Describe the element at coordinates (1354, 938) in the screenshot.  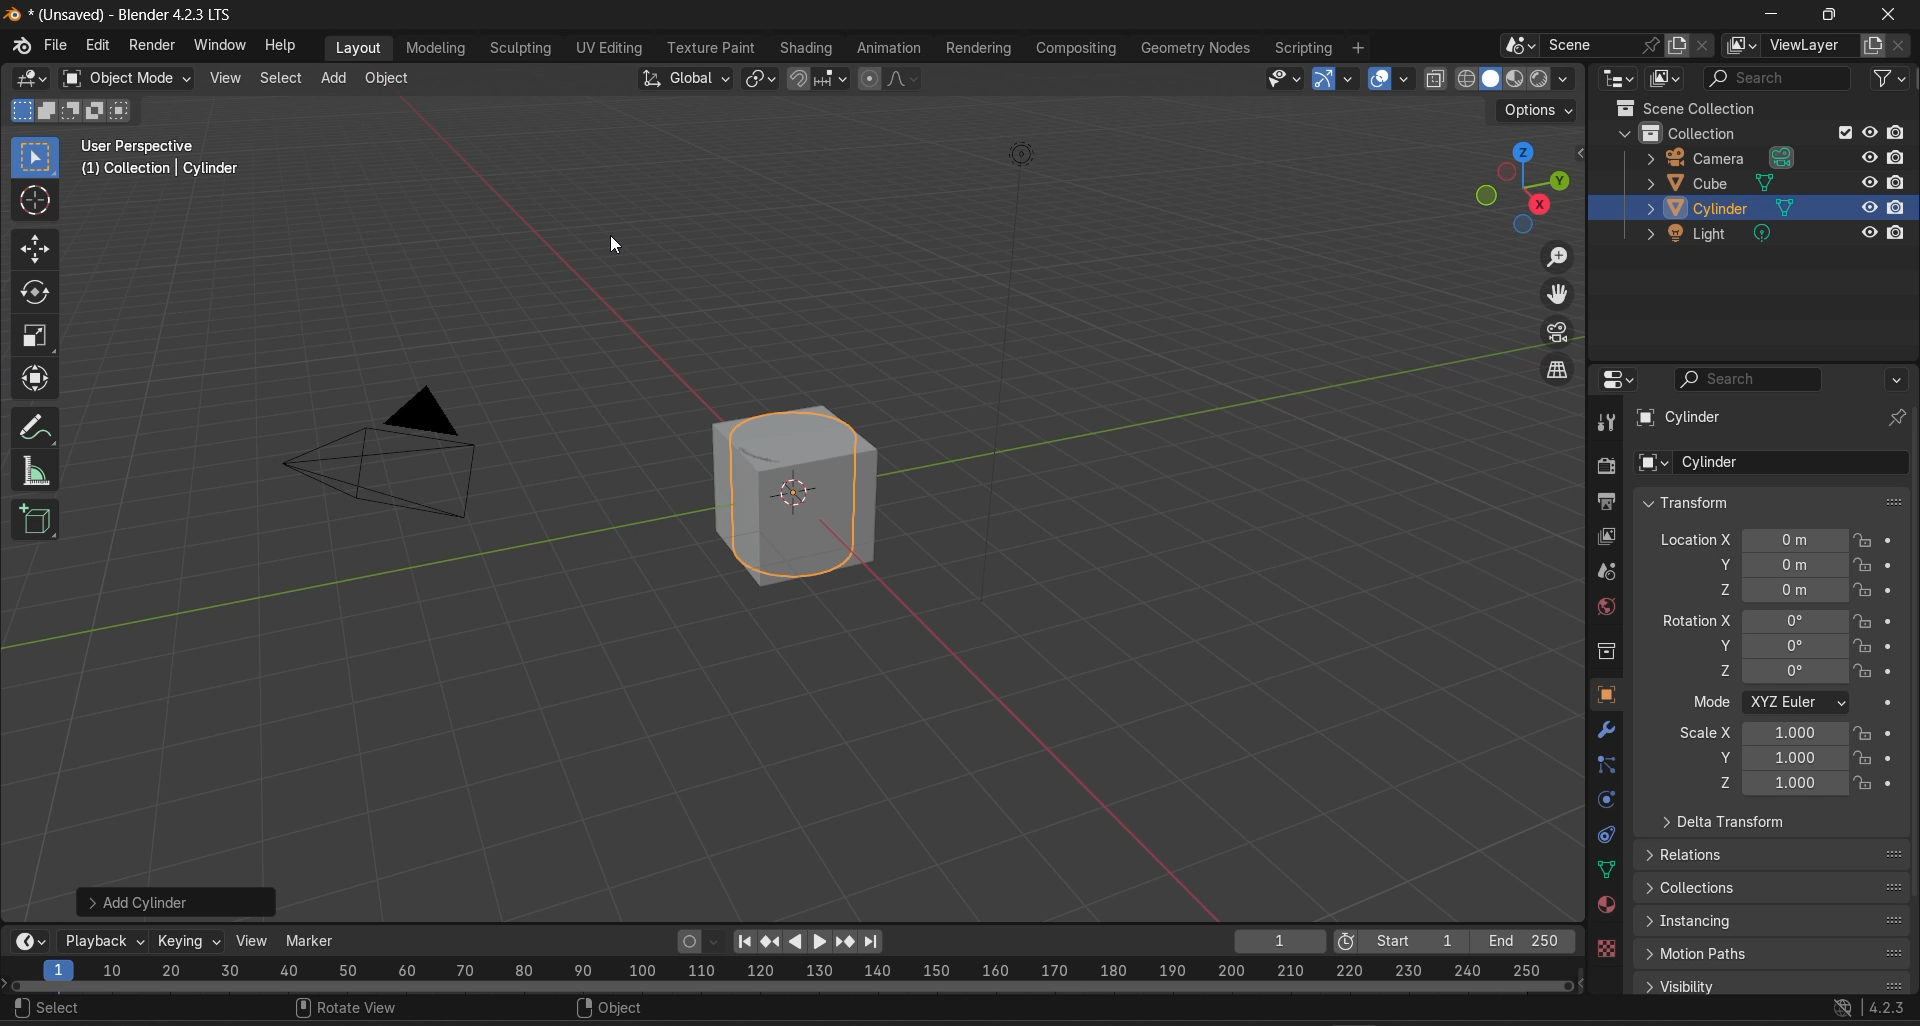
I see `use preview range` at that location.